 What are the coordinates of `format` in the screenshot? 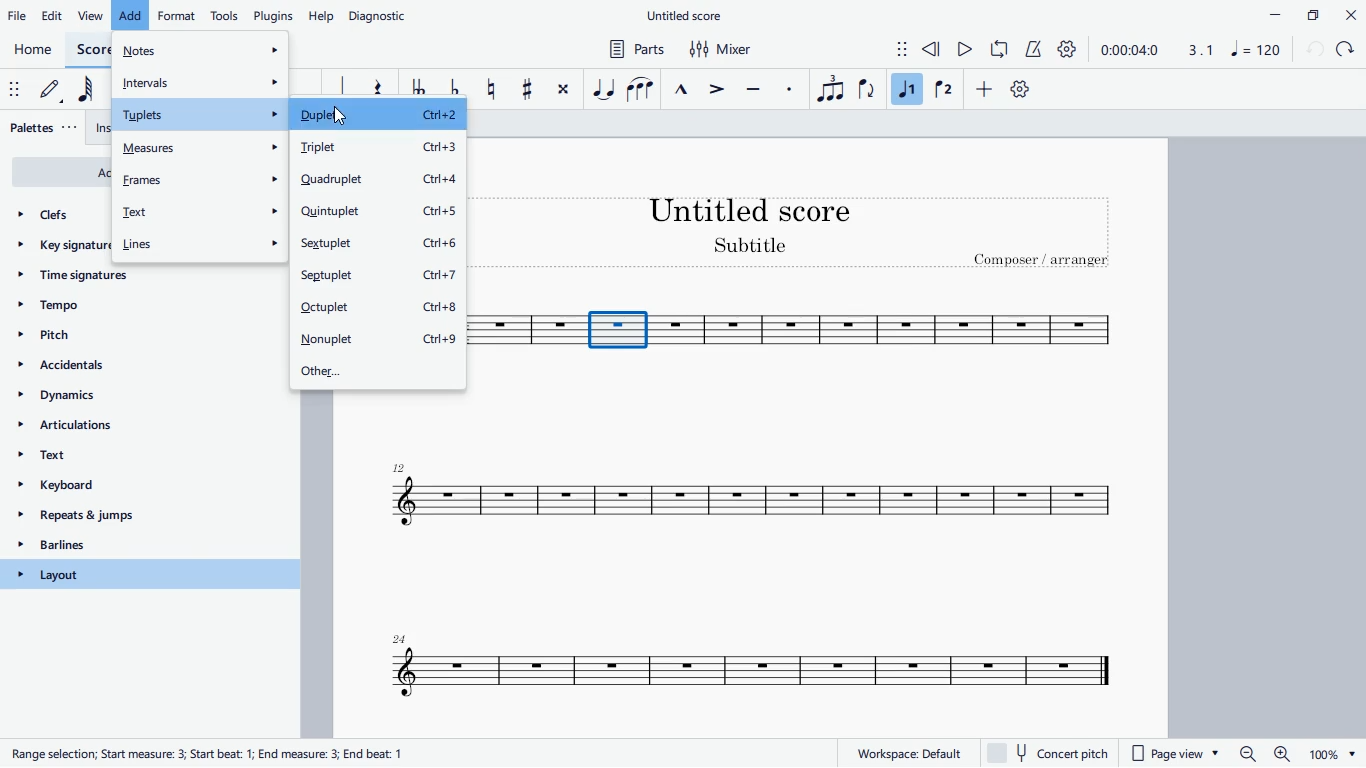 It's located at (177, 14).